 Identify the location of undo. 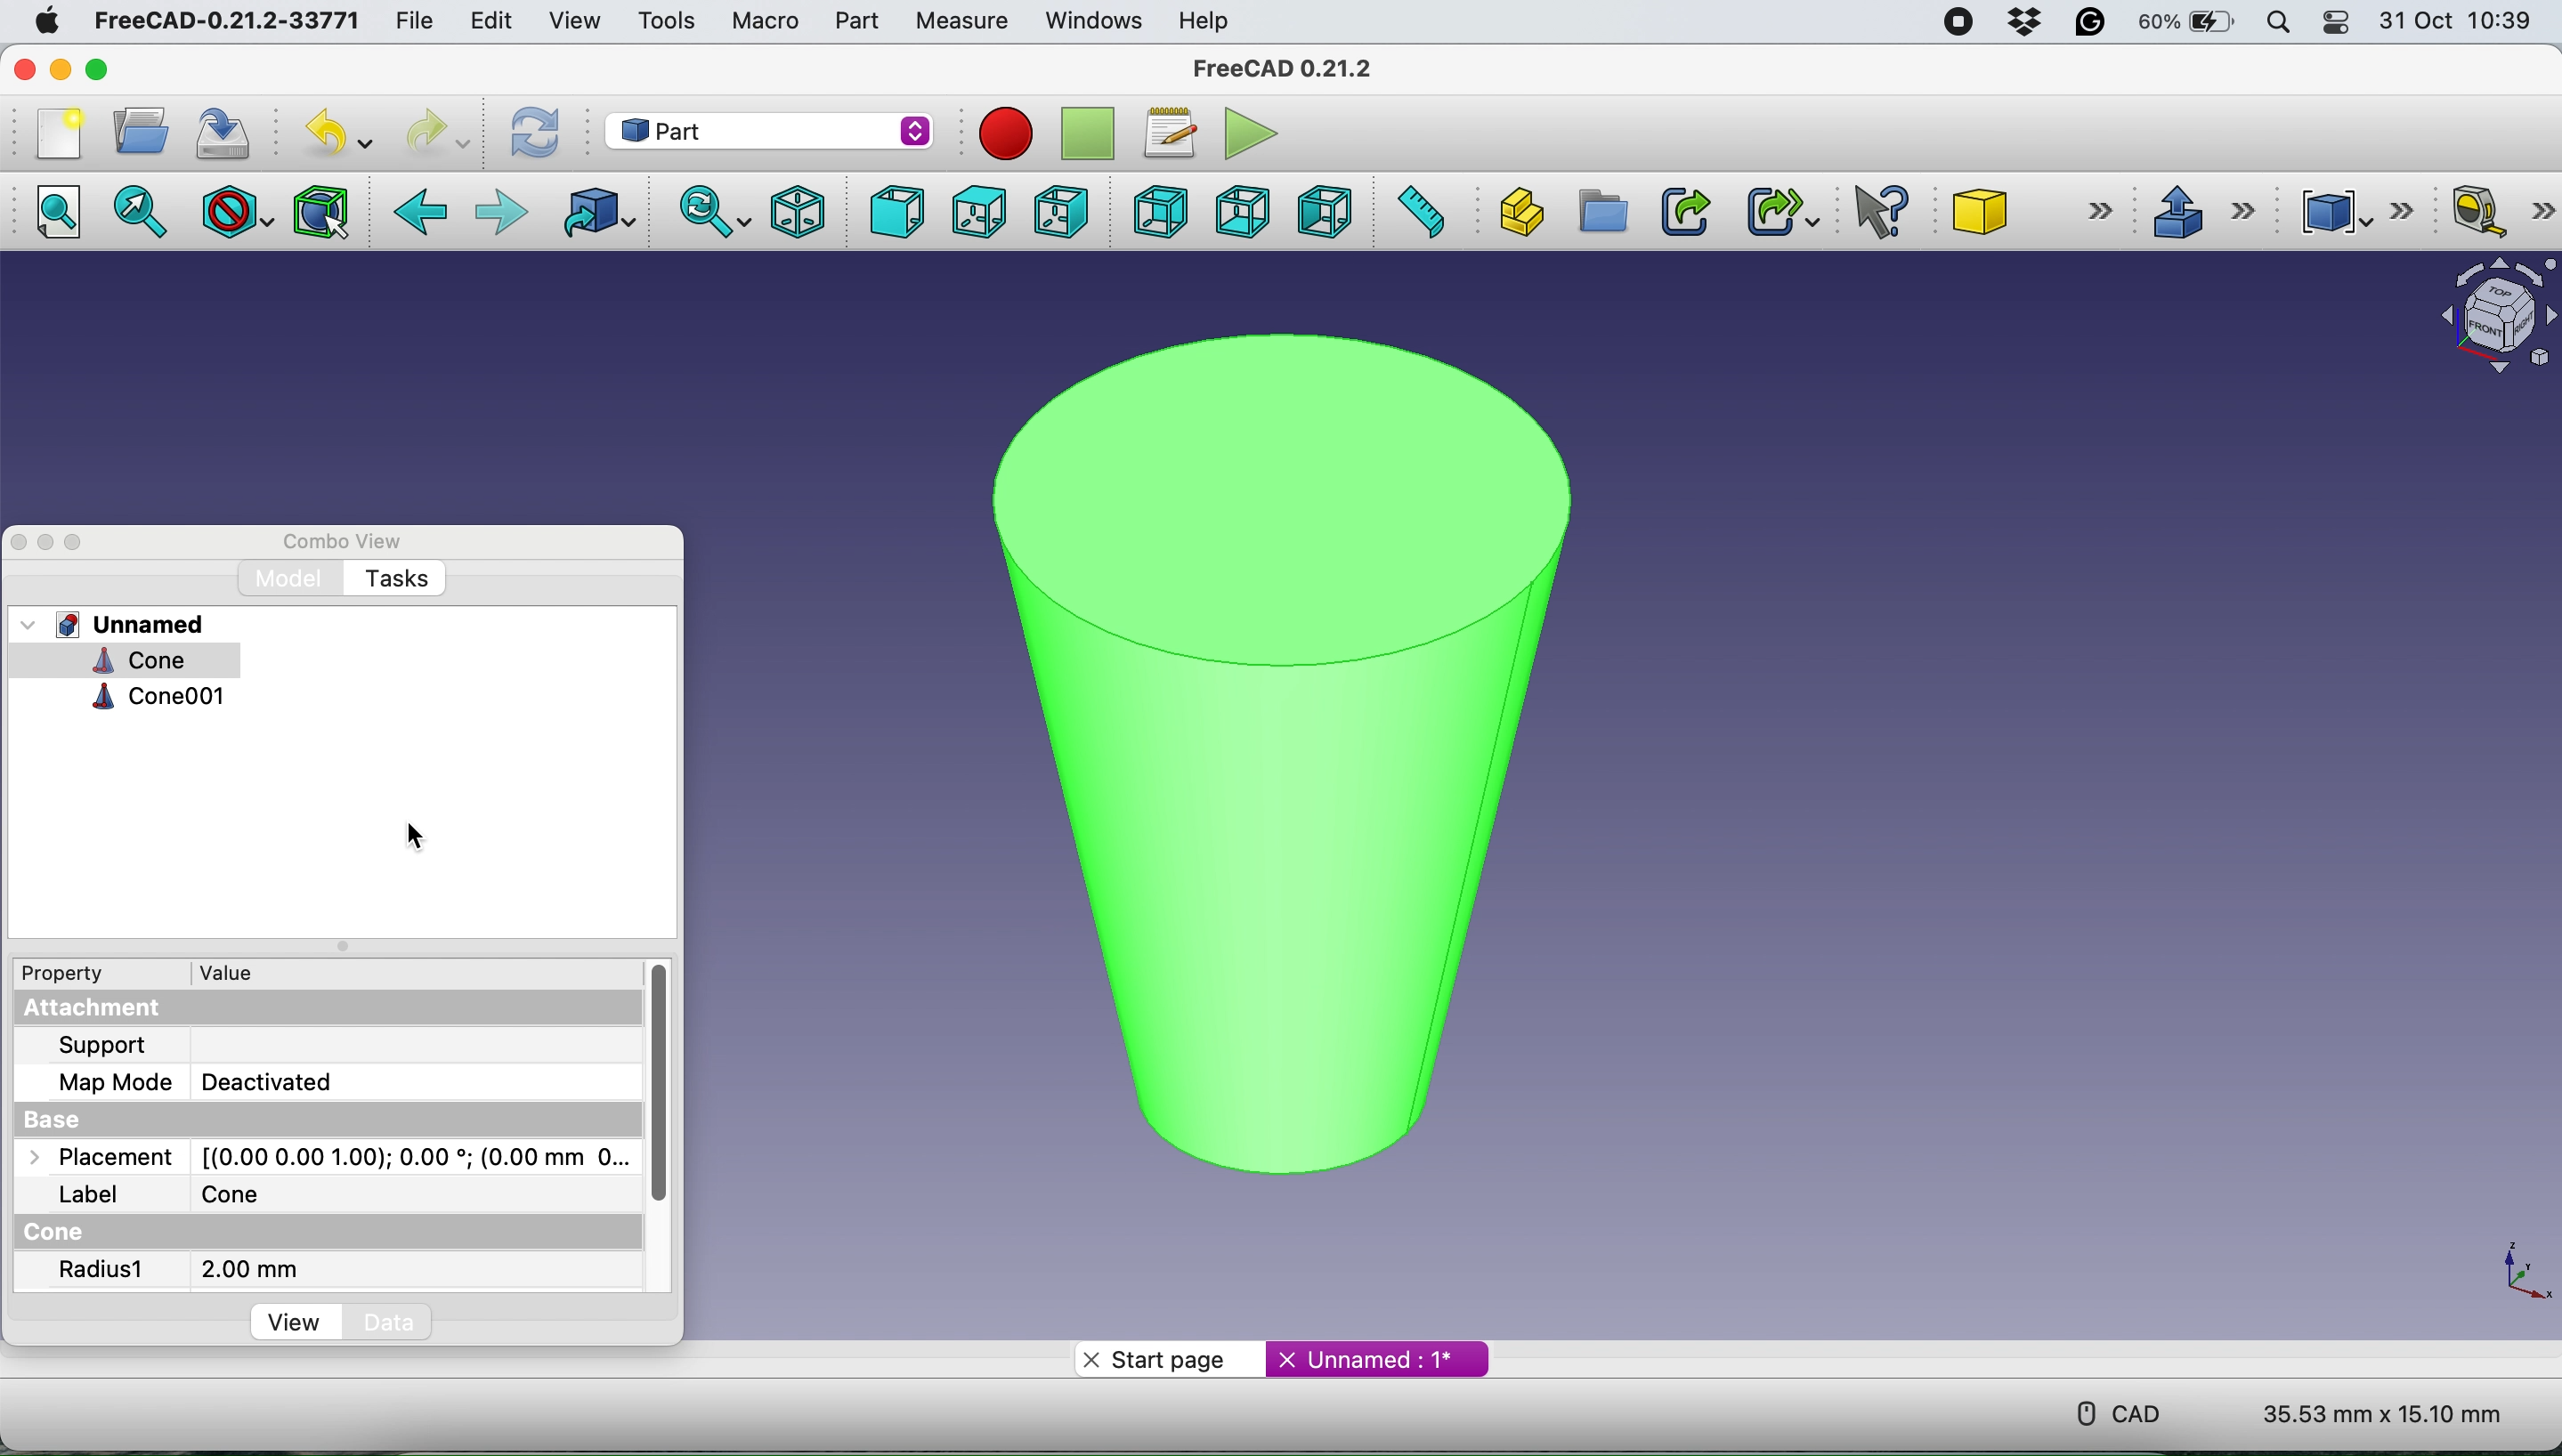
(330, 134).